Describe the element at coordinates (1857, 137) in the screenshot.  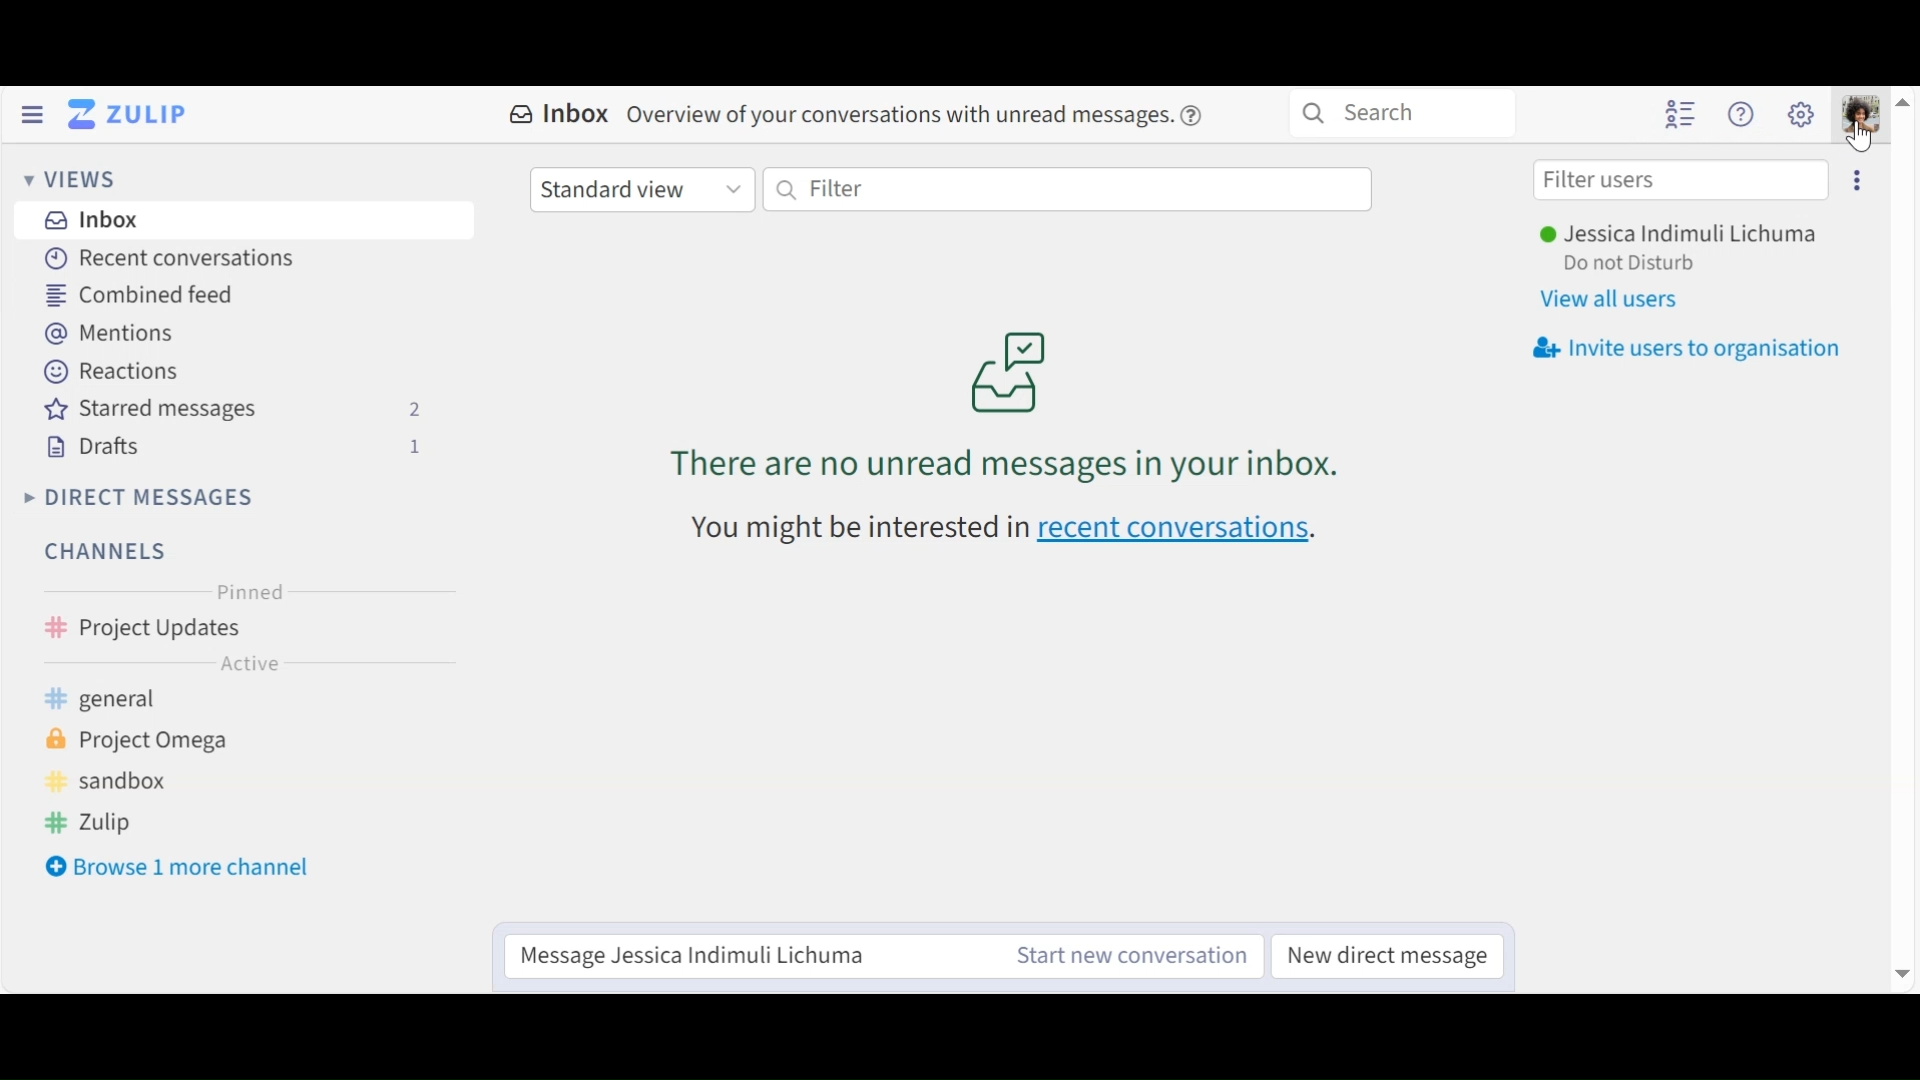
I see `Cursor` at that location.